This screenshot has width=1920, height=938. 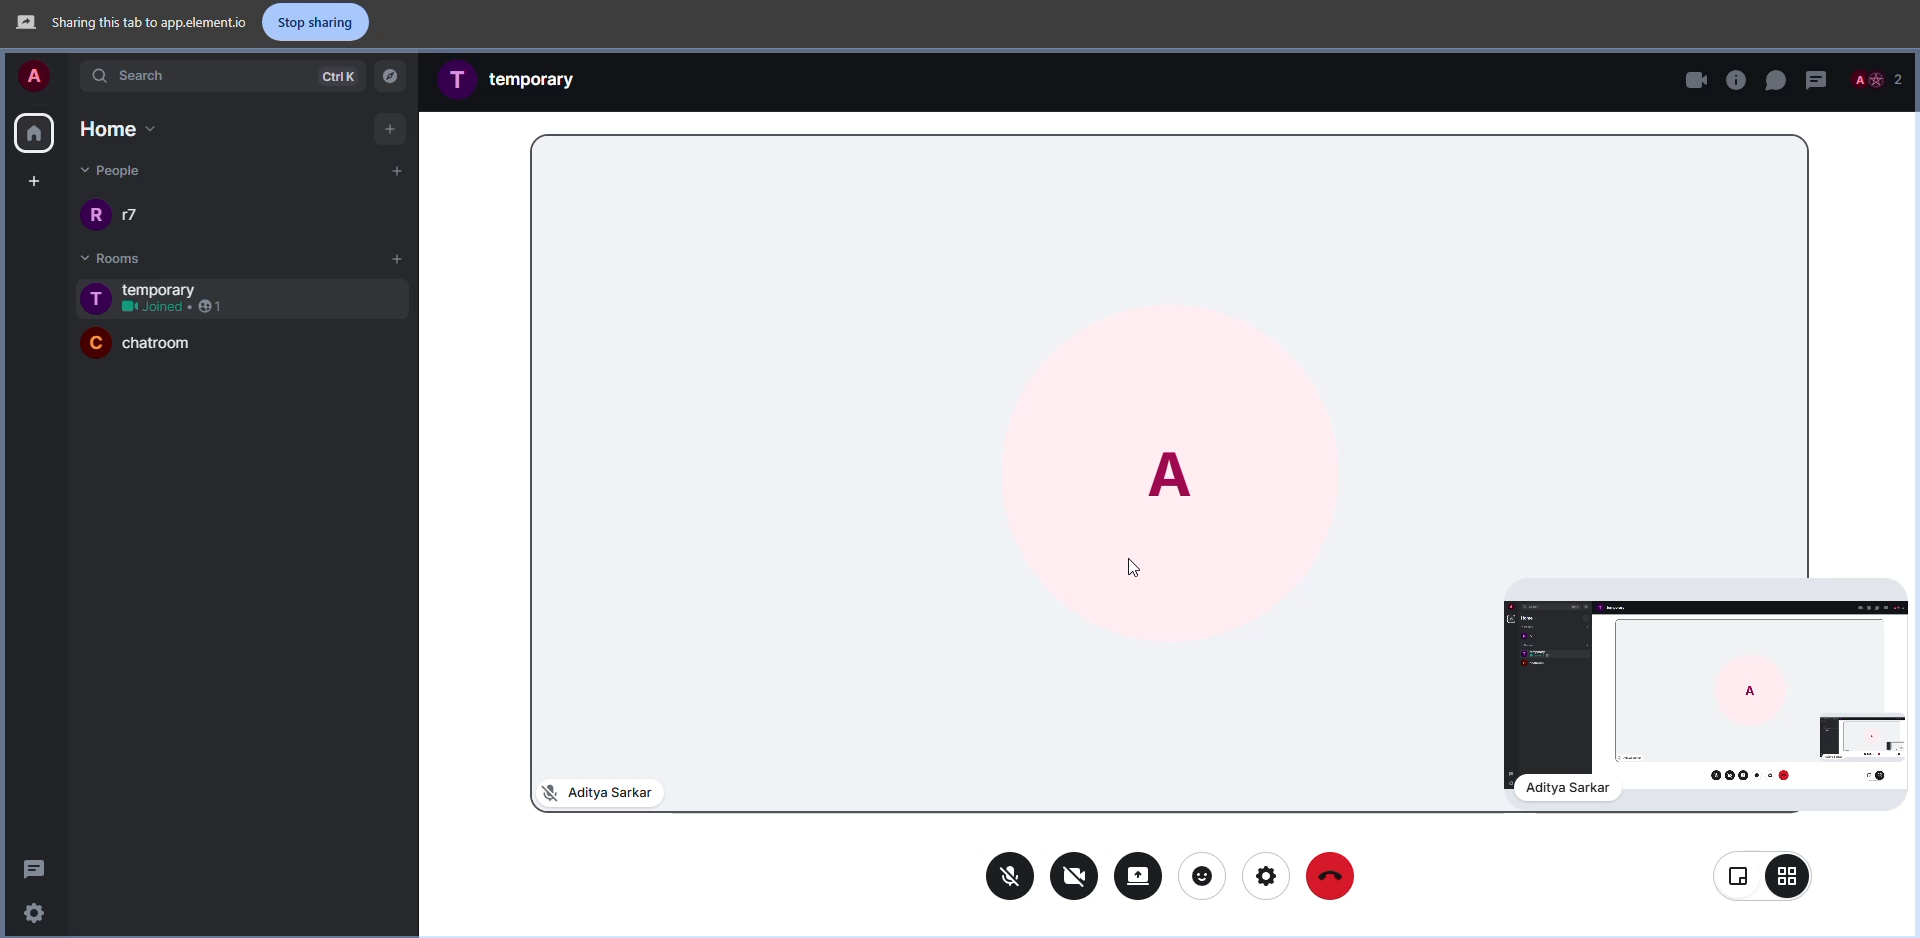 I want to click on account, so click(x=35, y=76).